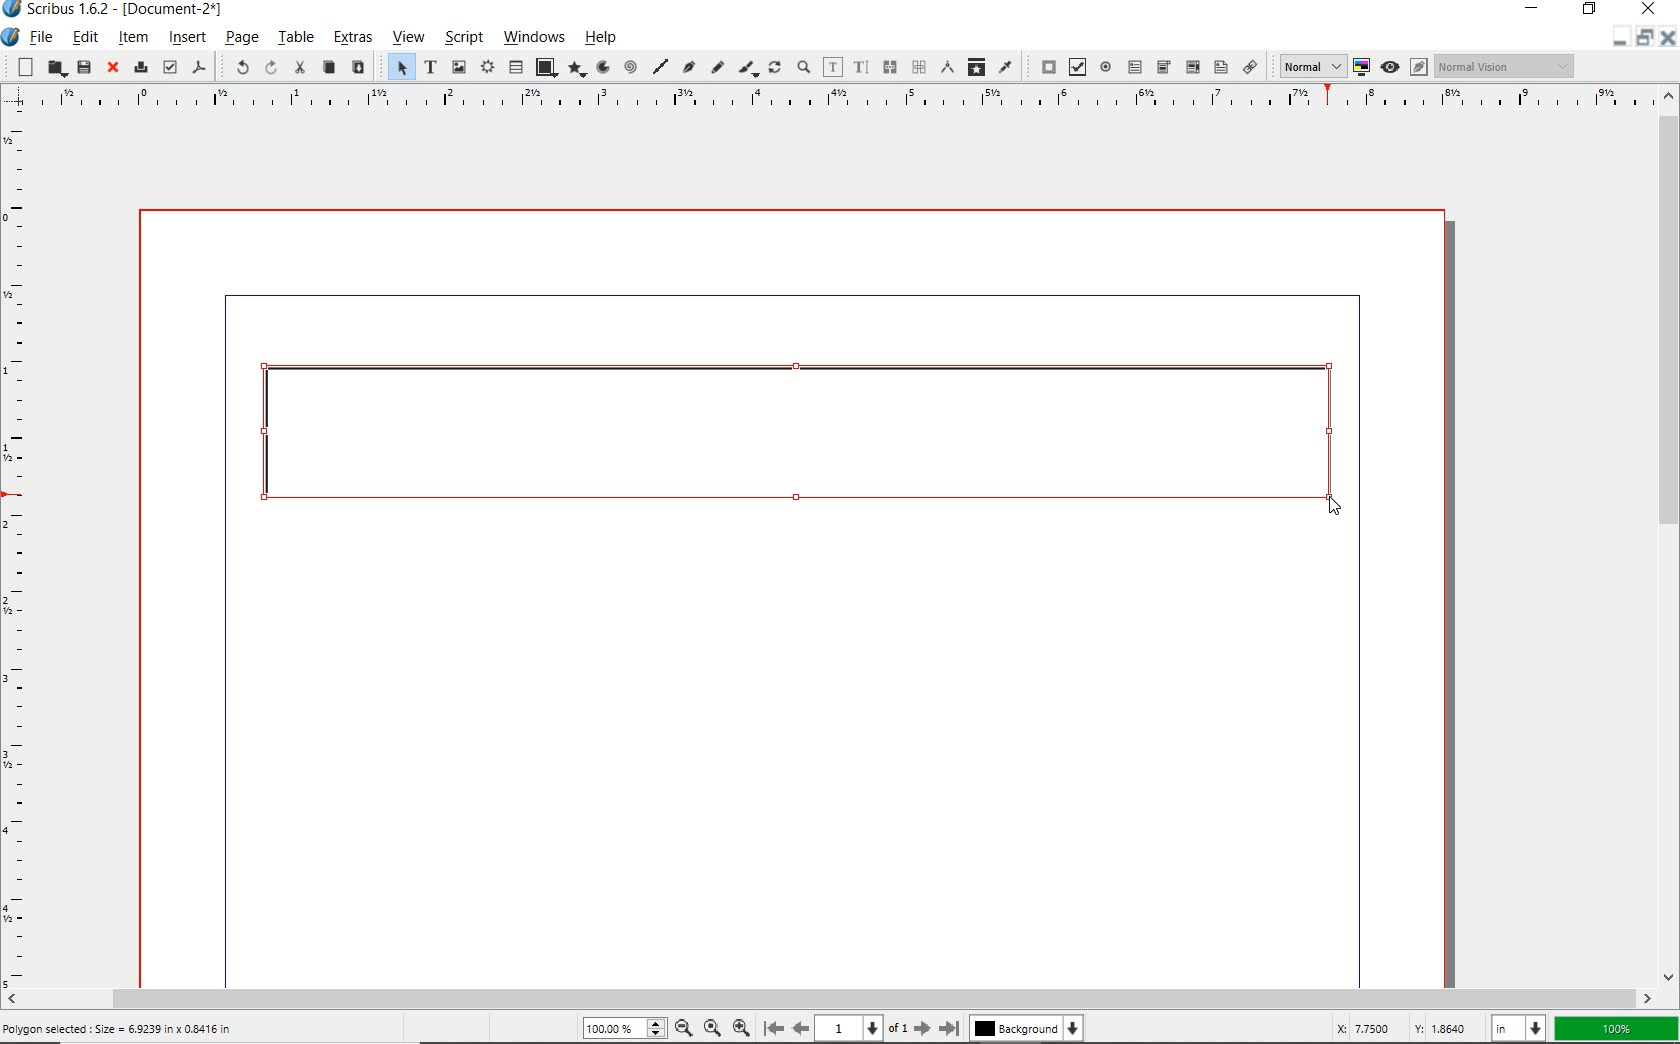 Image resolution: width=1680 pixels, height=1044 pixels. What do you see at coordinates (462, 37) in the screenshot?
I see `script` at bounding box center [462, 37].